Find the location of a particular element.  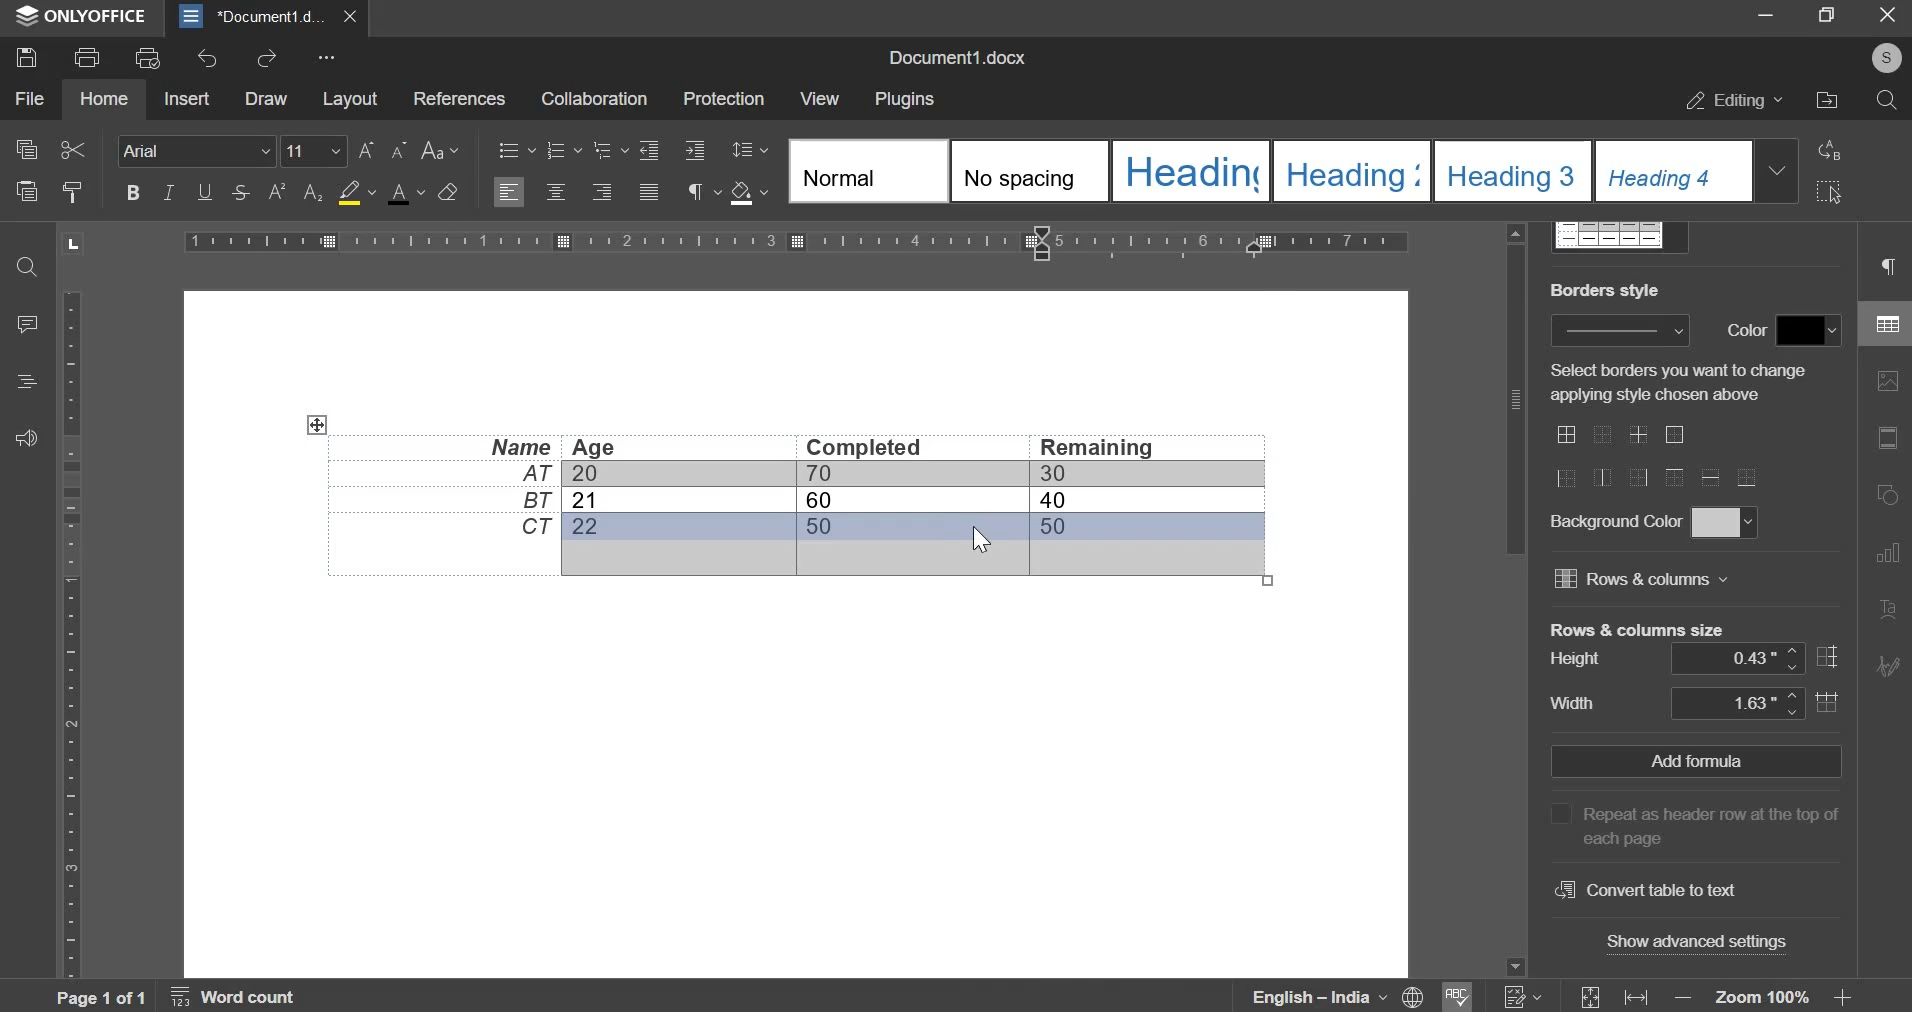

layout is located at coordinates (348, 98).